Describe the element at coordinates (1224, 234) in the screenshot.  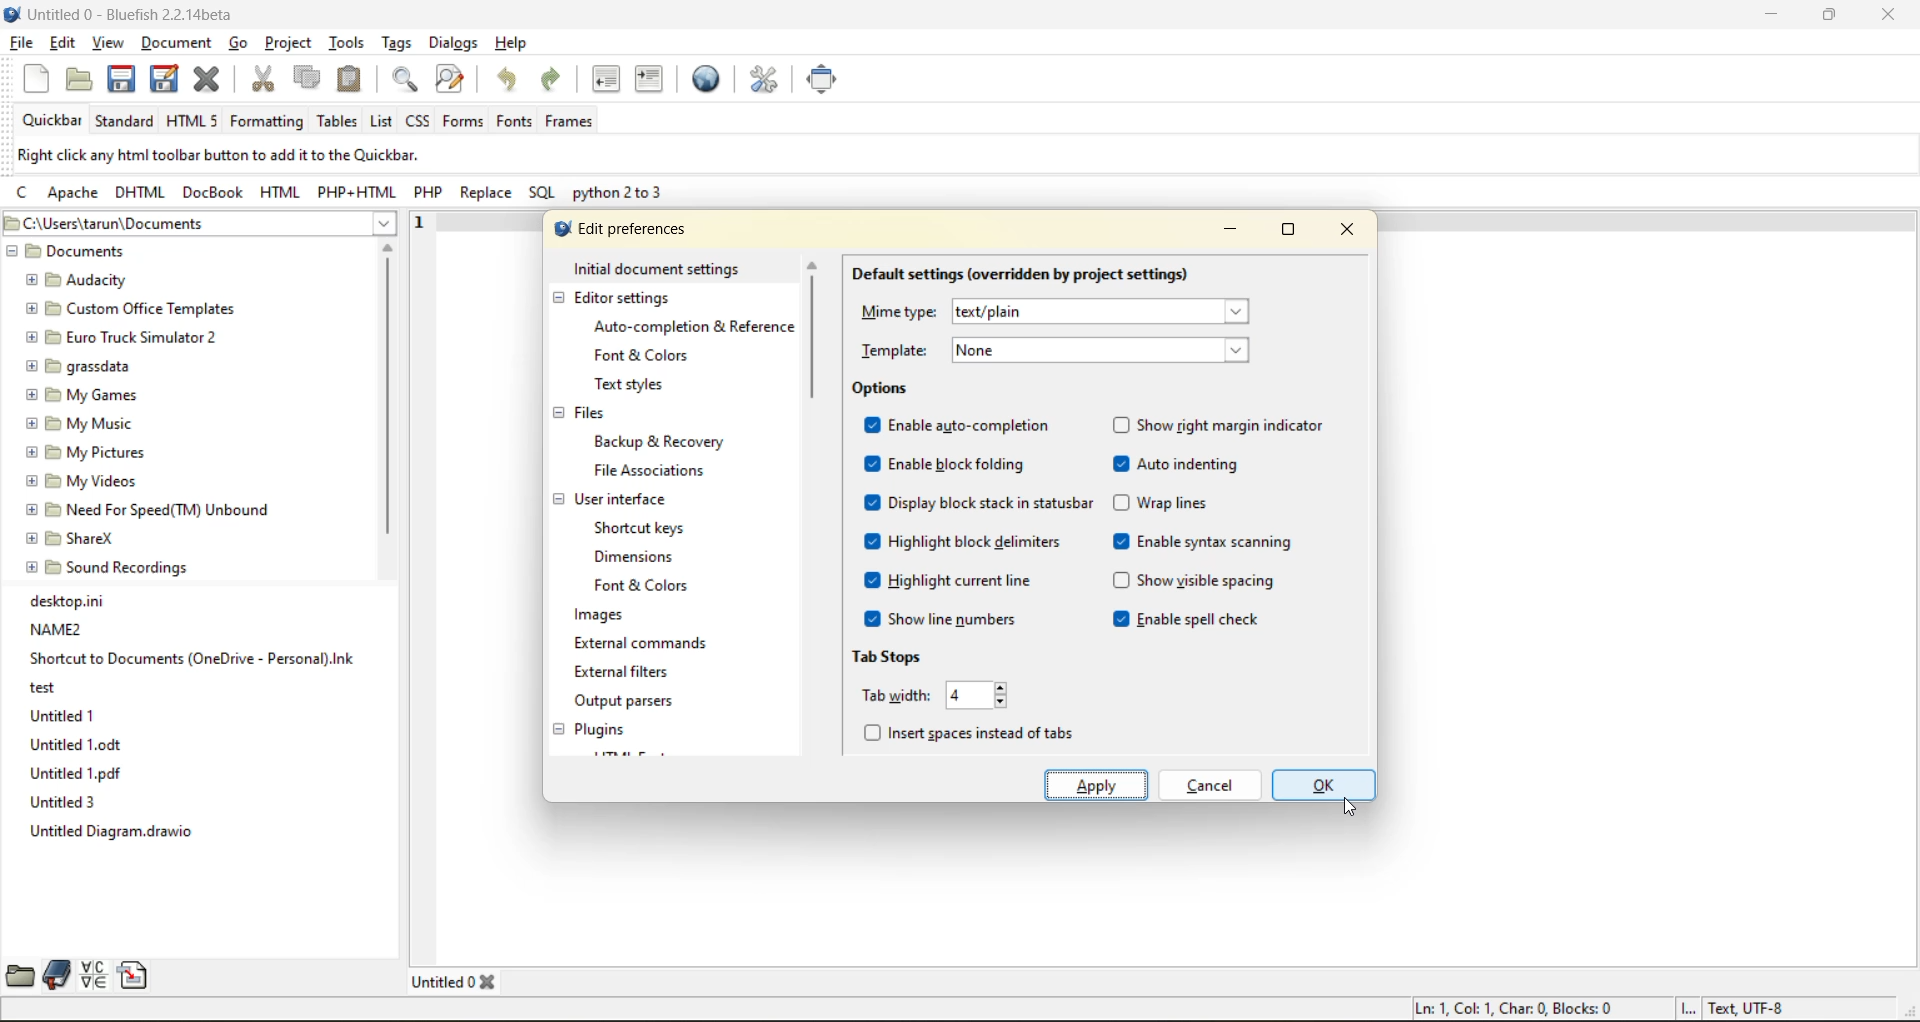
I see `minimize` at that location.